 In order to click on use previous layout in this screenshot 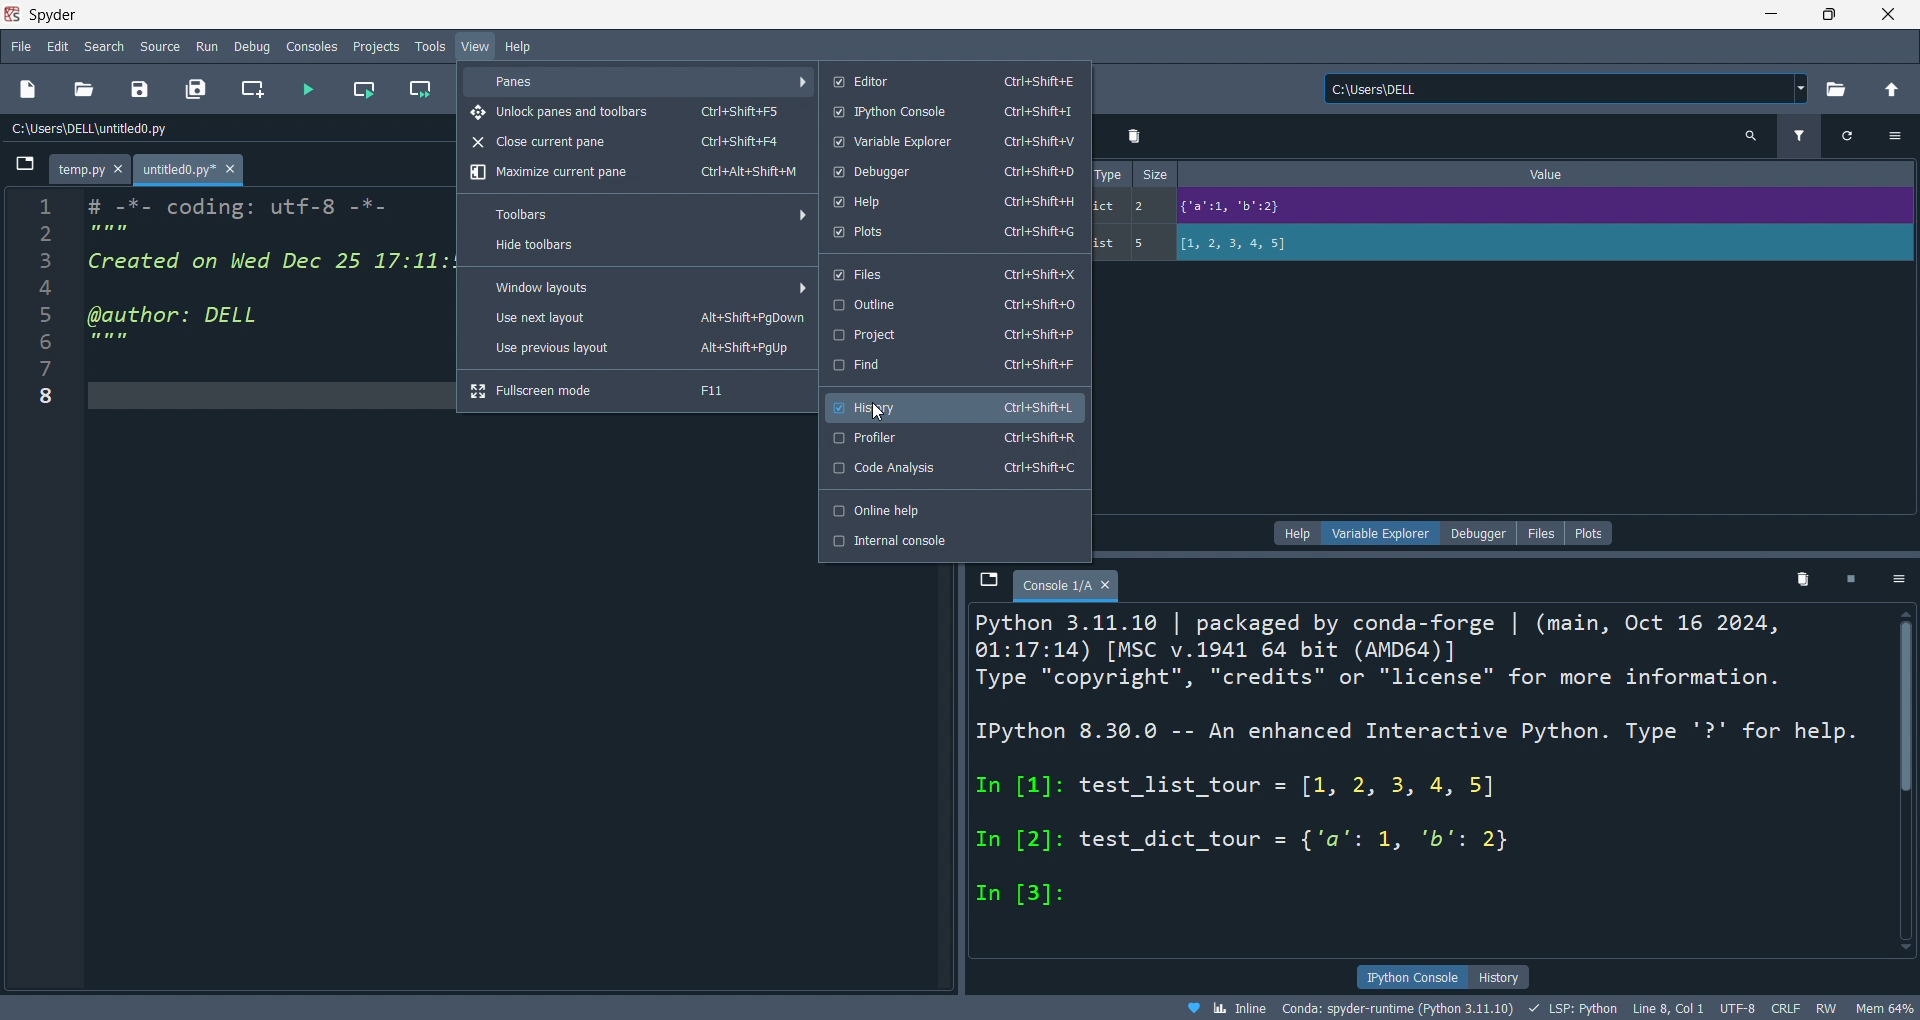, I will do `click(638, 351)`.